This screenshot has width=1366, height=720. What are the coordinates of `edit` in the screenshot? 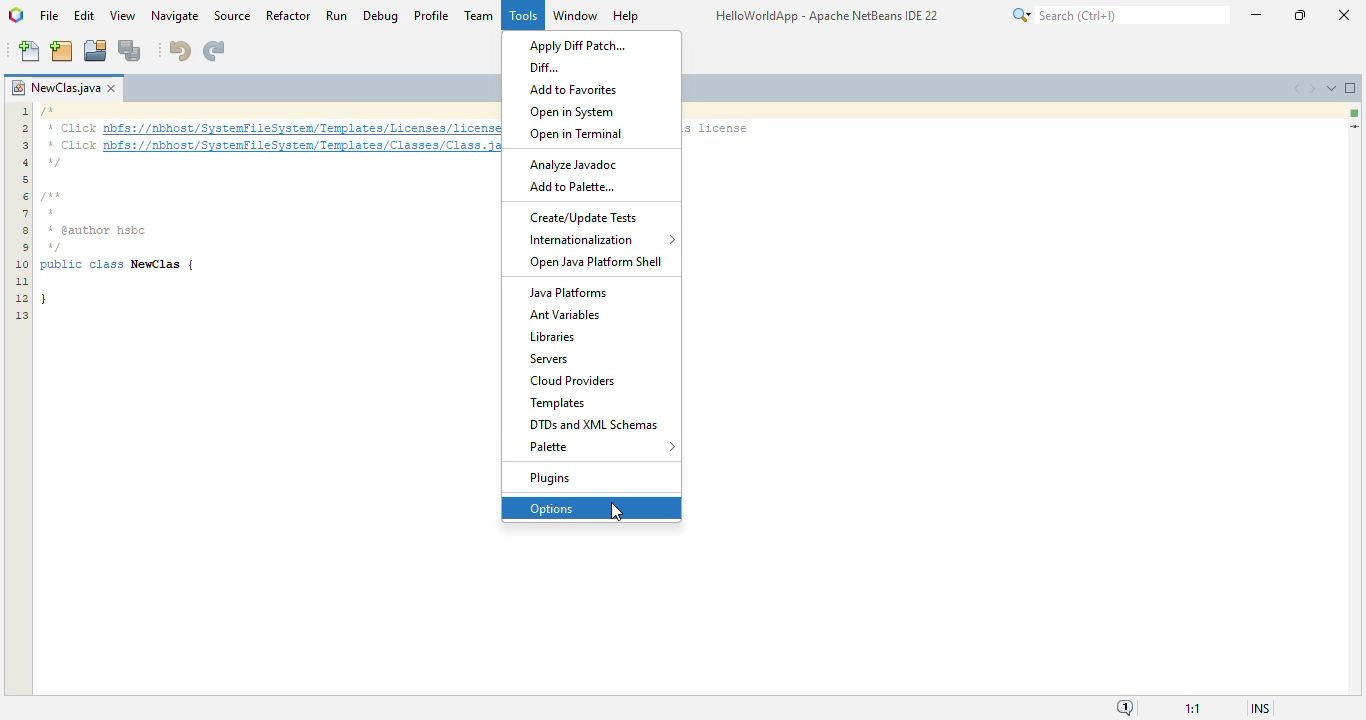 It's located at (85, 16).